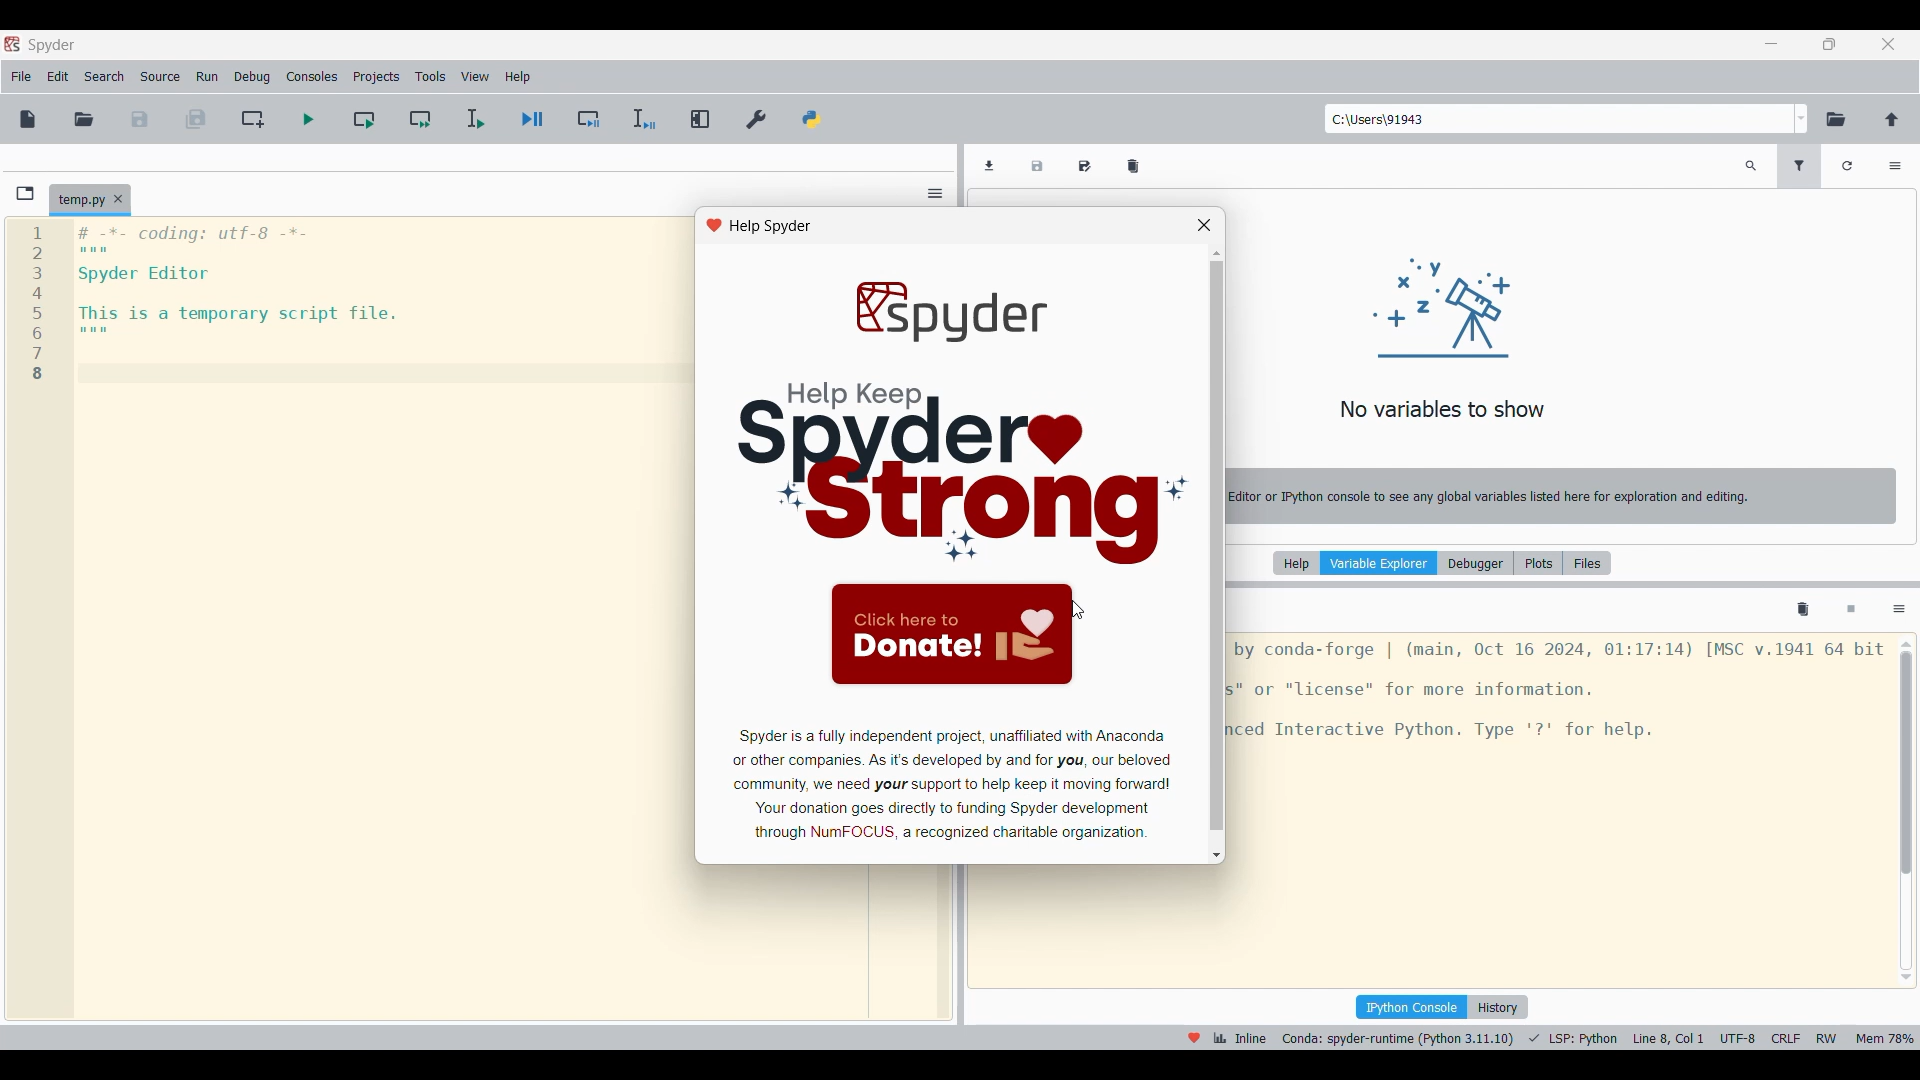 The height and width of the screenshot is (1080, 1920). I want to click on Help, so click(1296, 563).